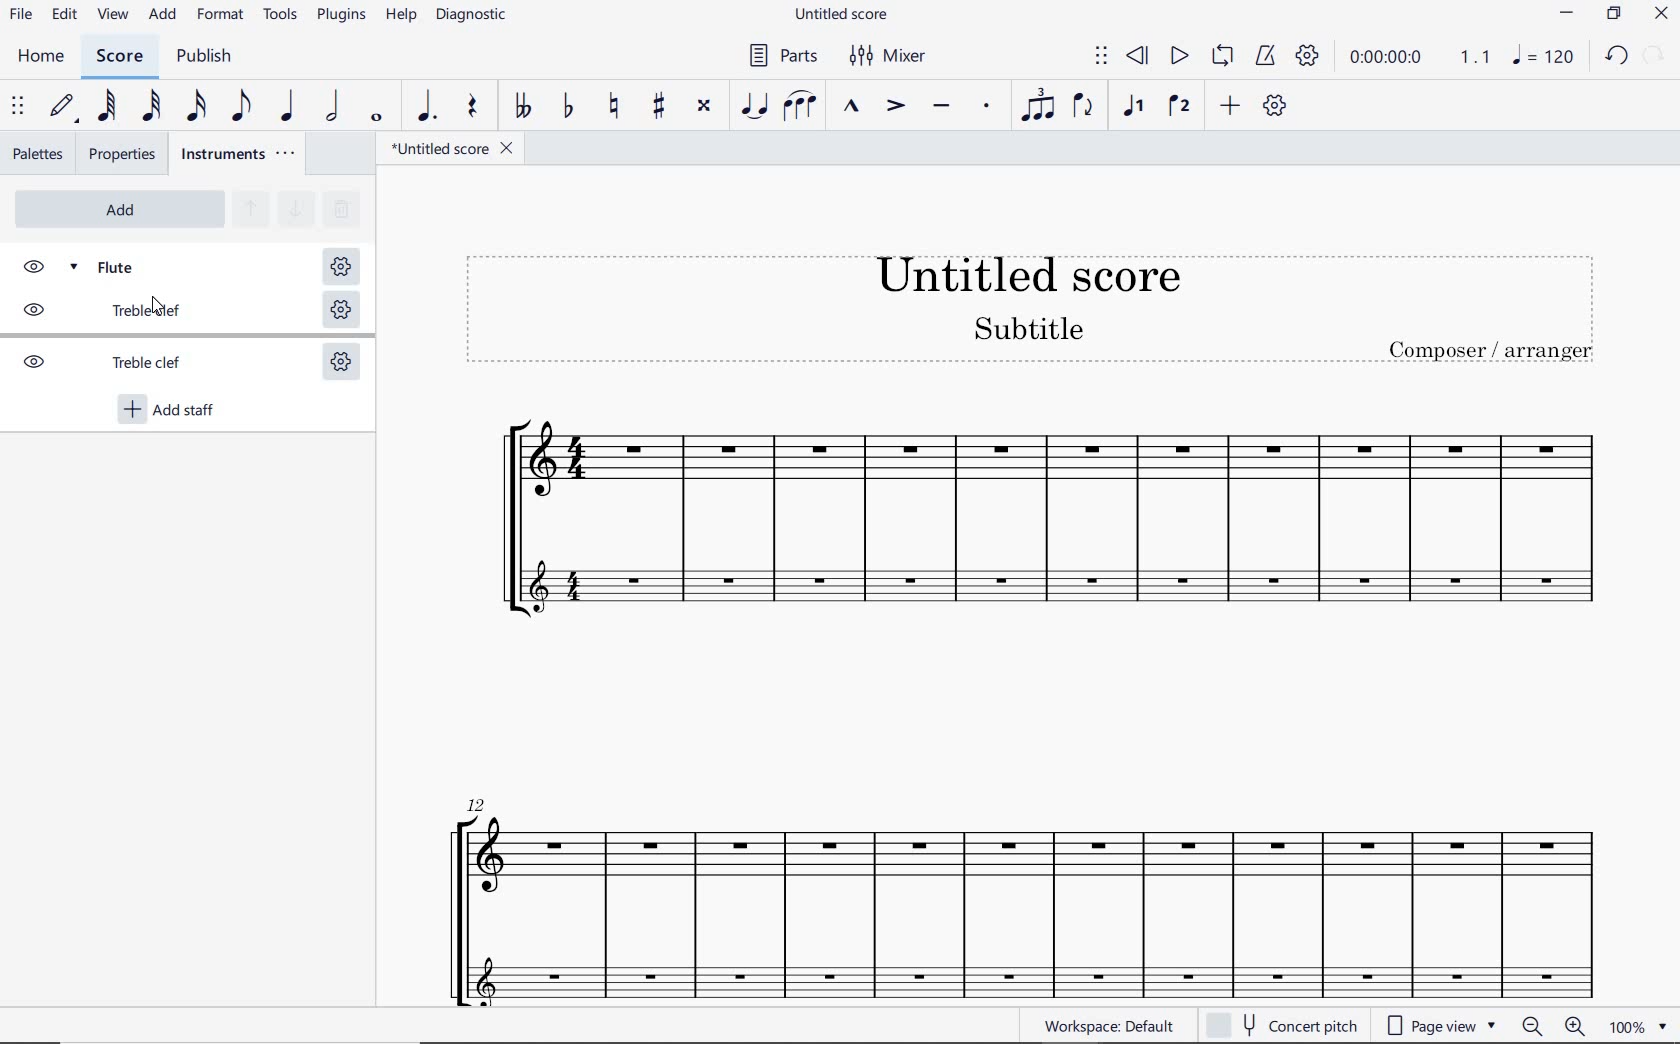 The height and width of the screenshot is (1044, 1680). What do you see at coordinates (38, 156) in the screenshot?
I see `palettes` at bounding box center [38, 156].